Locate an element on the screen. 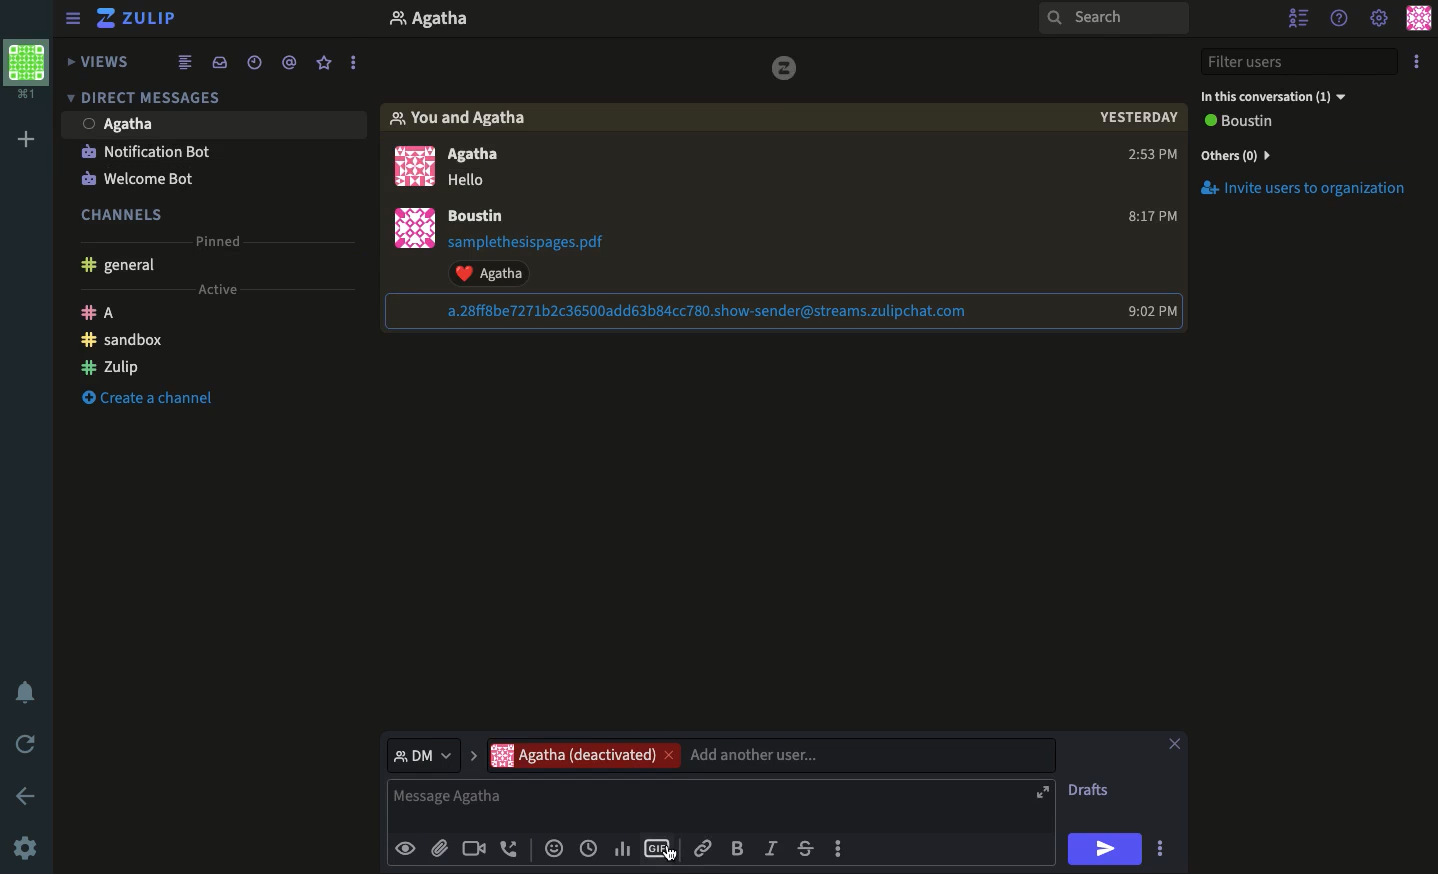 The width and height of the screenshot is (1438, 874). Close is located at coordinates (1175, 741).